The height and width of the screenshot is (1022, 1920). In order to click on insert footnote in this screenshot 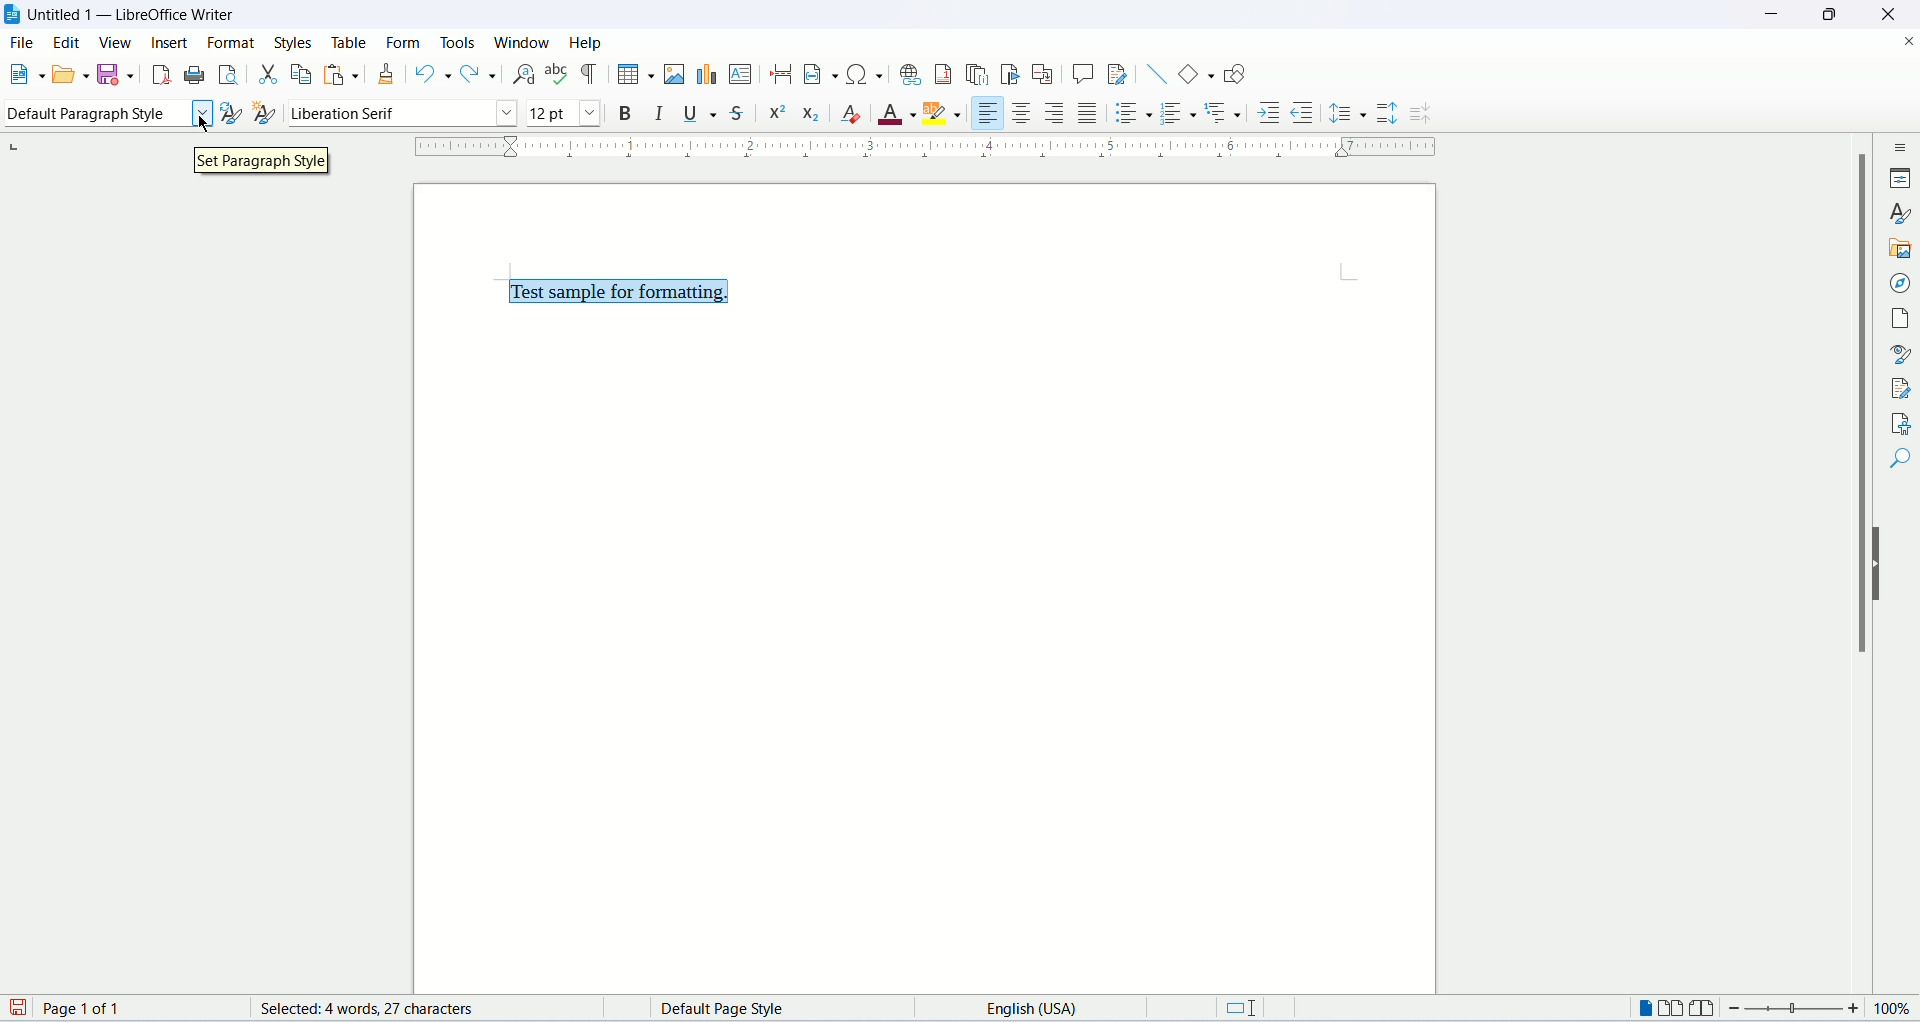, I will do `click(945, 74)`.